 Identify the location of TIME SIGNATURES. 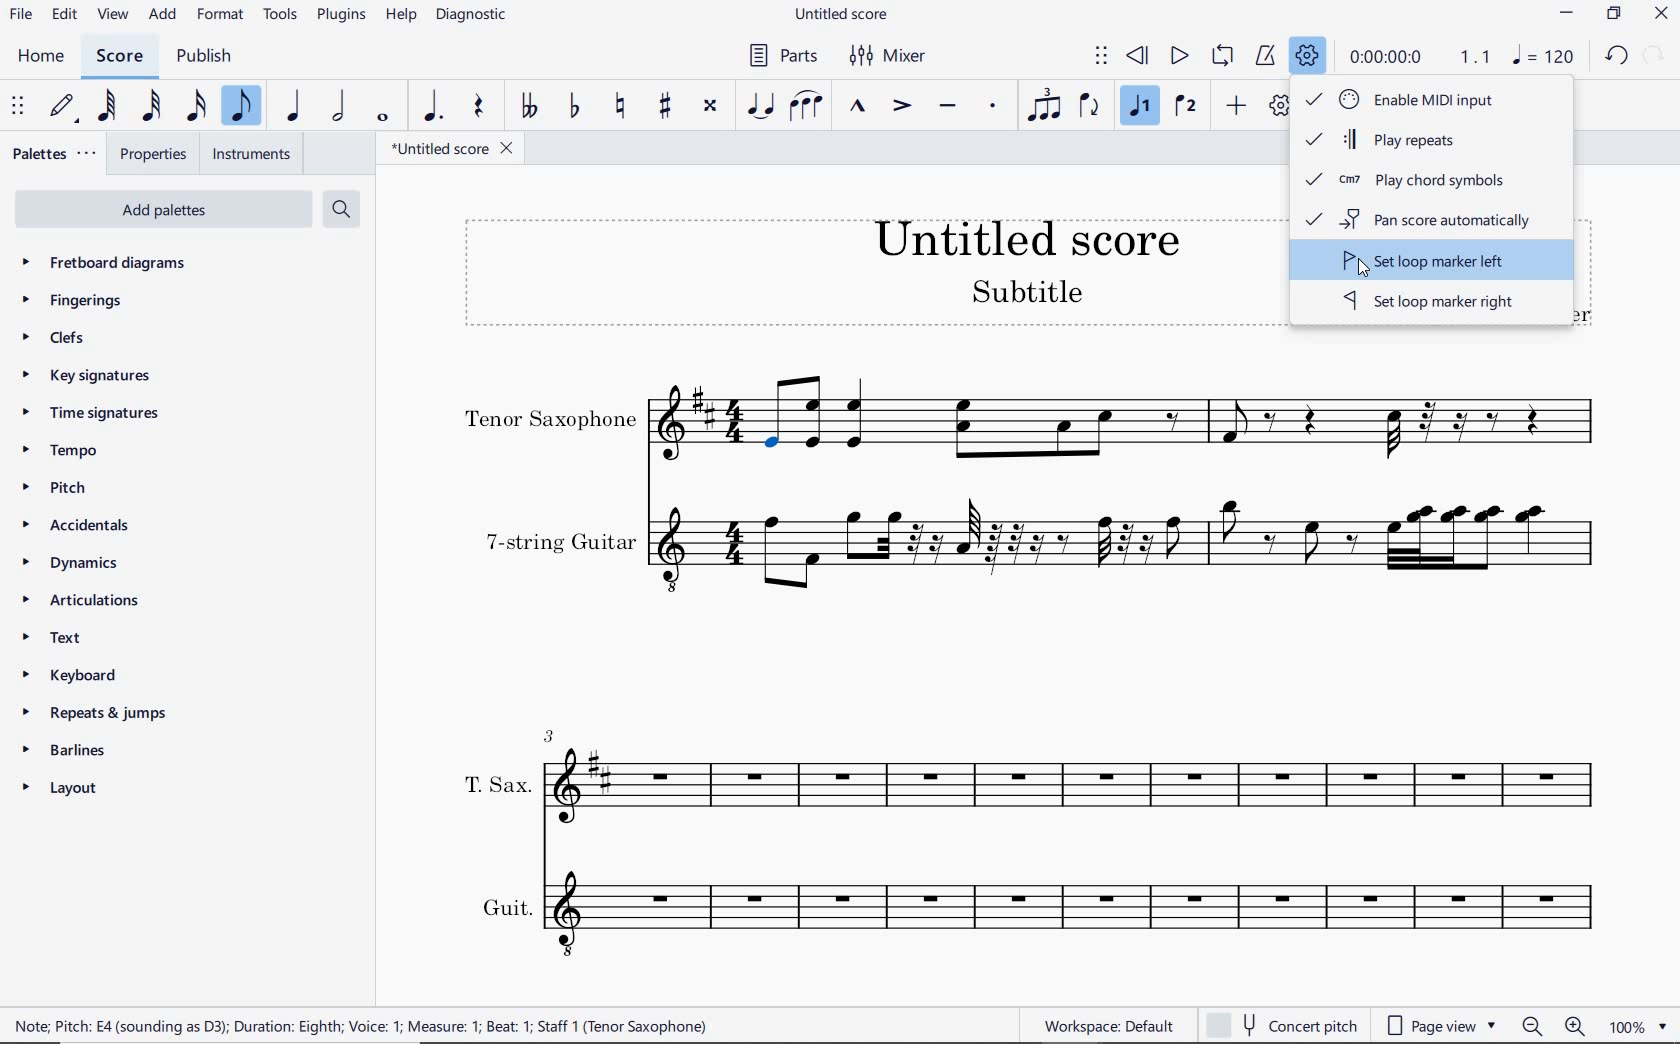
(89, 412).